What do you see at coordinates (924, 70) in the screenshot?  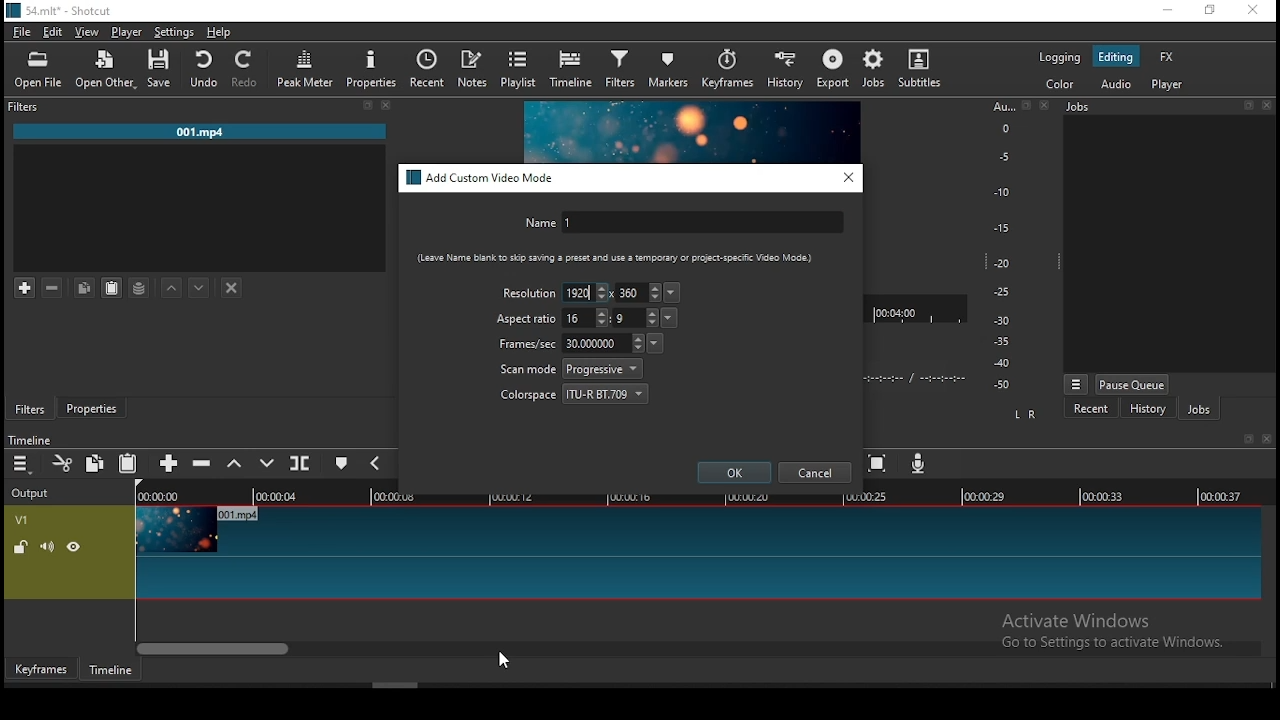 I see `subtitles` at bounding box center [924, 70].